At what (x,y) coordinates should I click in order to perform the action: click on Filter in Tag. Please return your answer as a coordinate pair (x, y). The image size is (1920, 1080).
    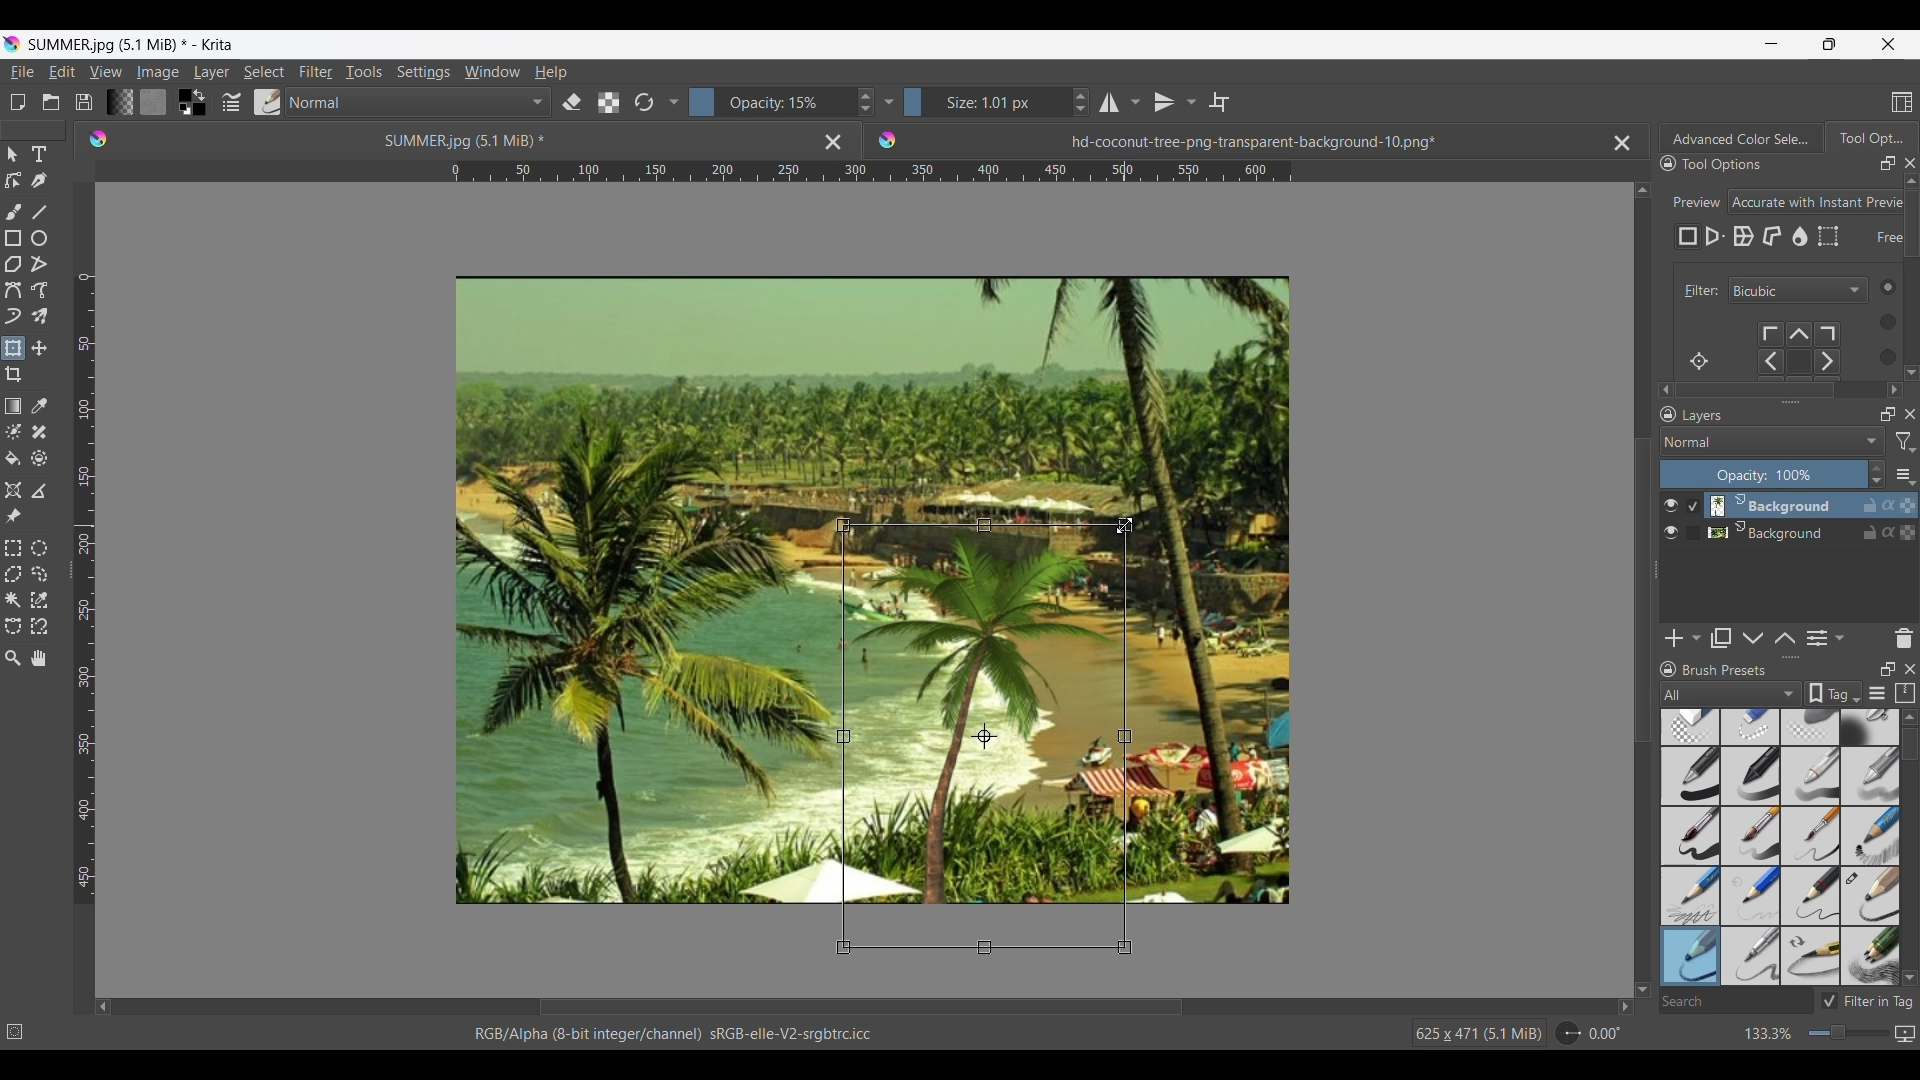
    Looking at the image, I should click on (1870, 1001).